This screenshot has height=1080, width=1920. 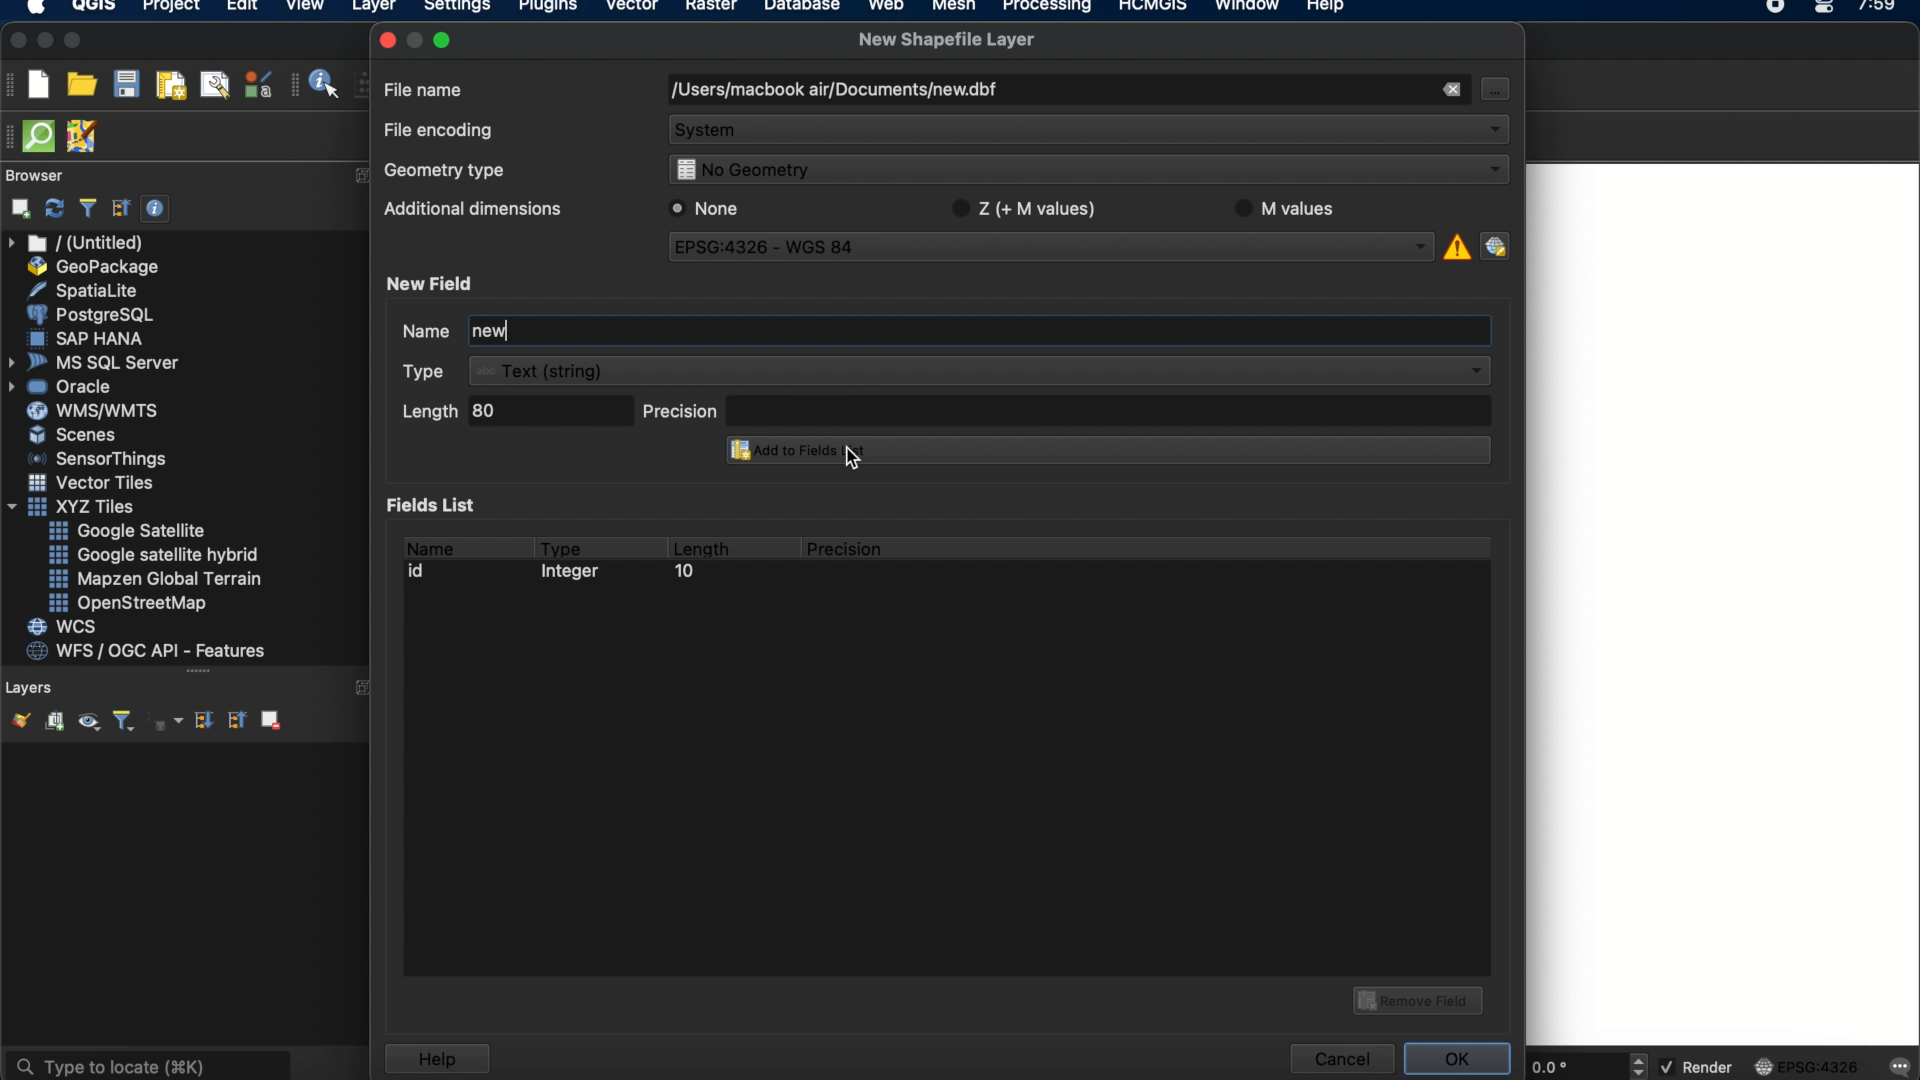 What do you see at coordinates (33, 8) in the screenshot?
I see `apple logo` at bounding box center [33, 8].